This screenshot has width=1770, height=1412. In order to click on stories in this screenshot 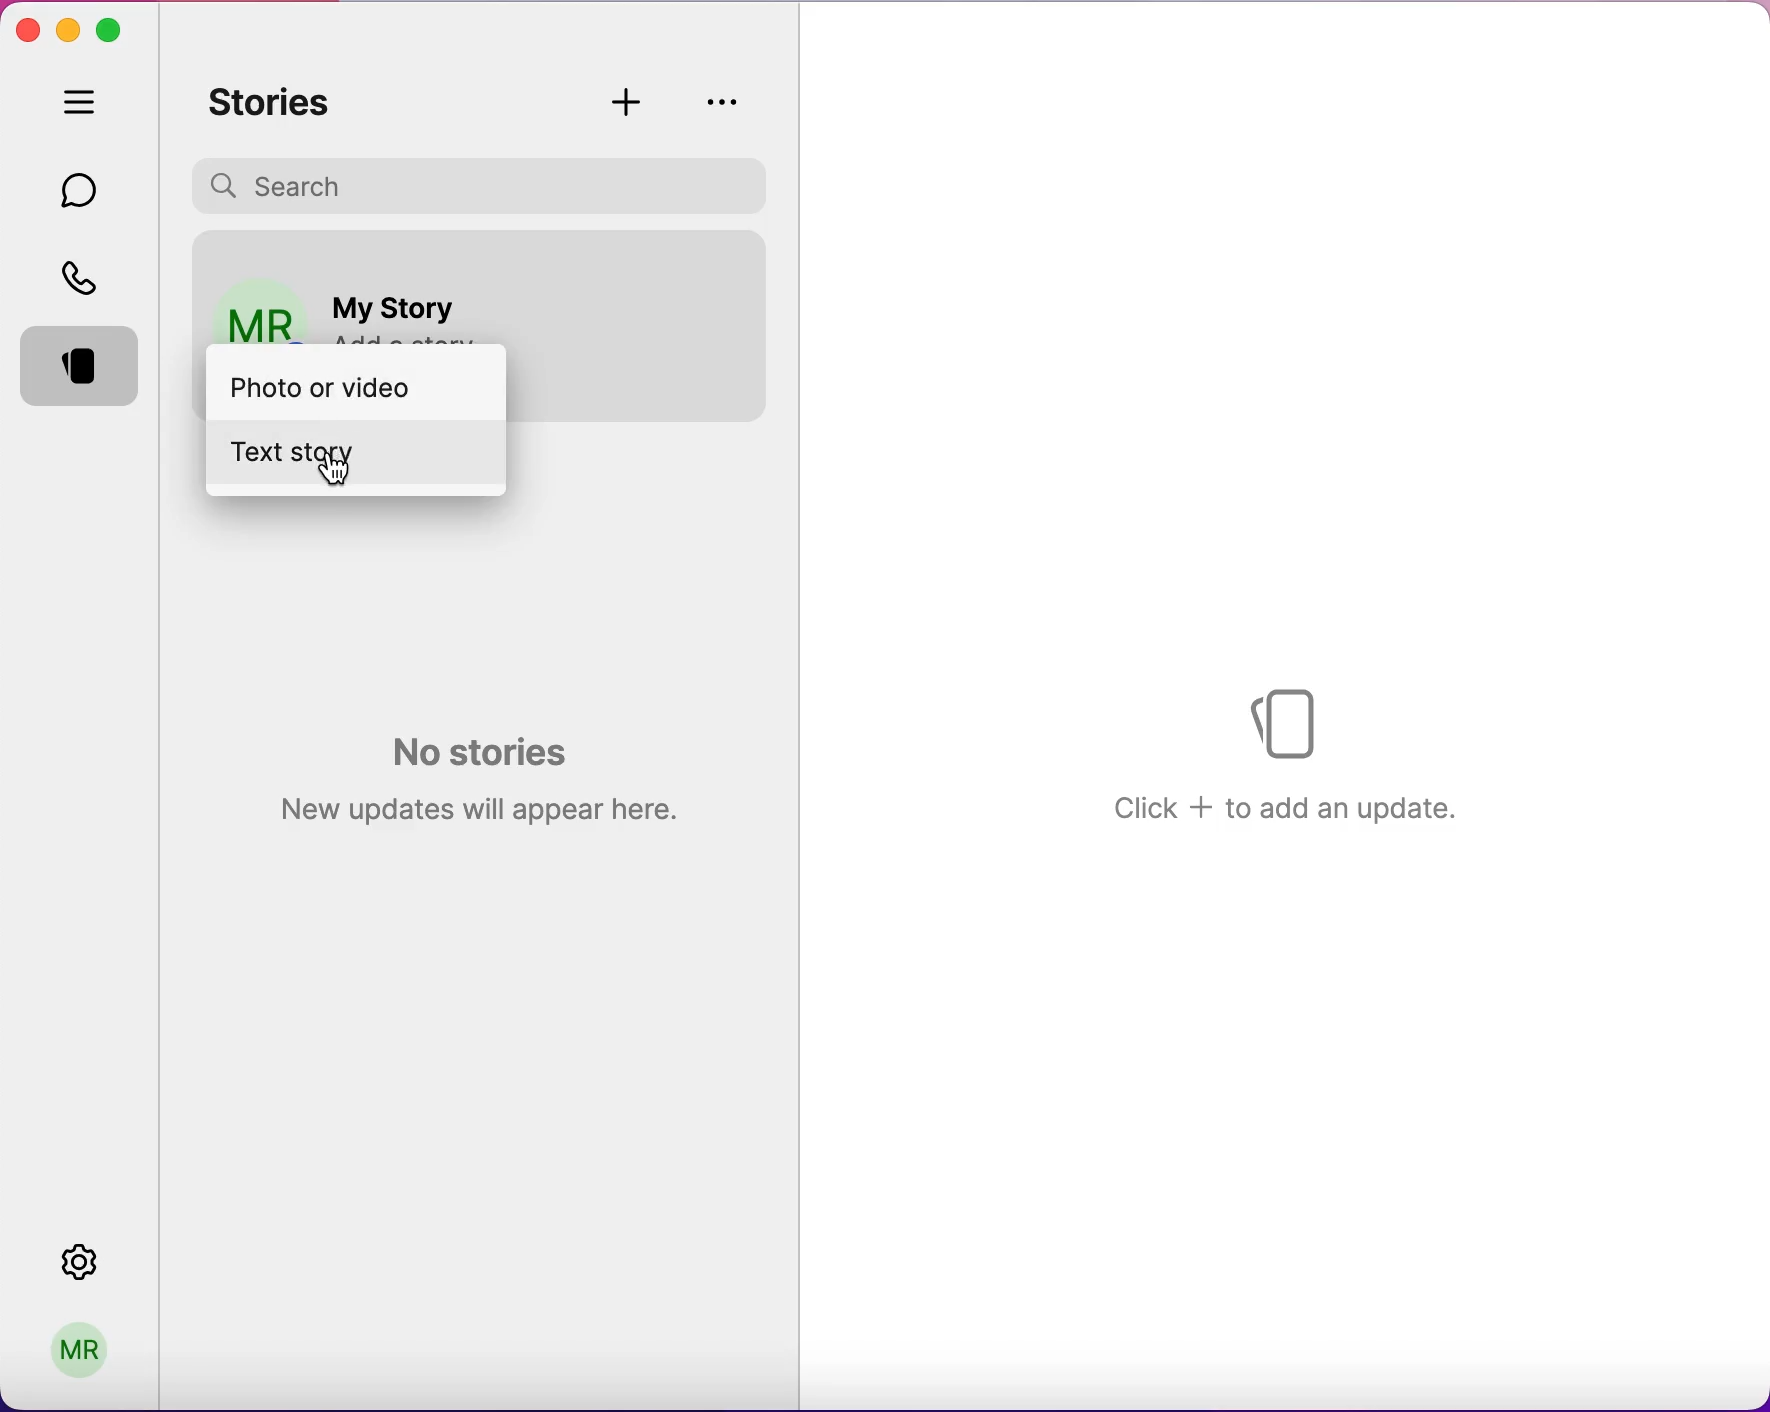, I will do `click(281, 103)`.